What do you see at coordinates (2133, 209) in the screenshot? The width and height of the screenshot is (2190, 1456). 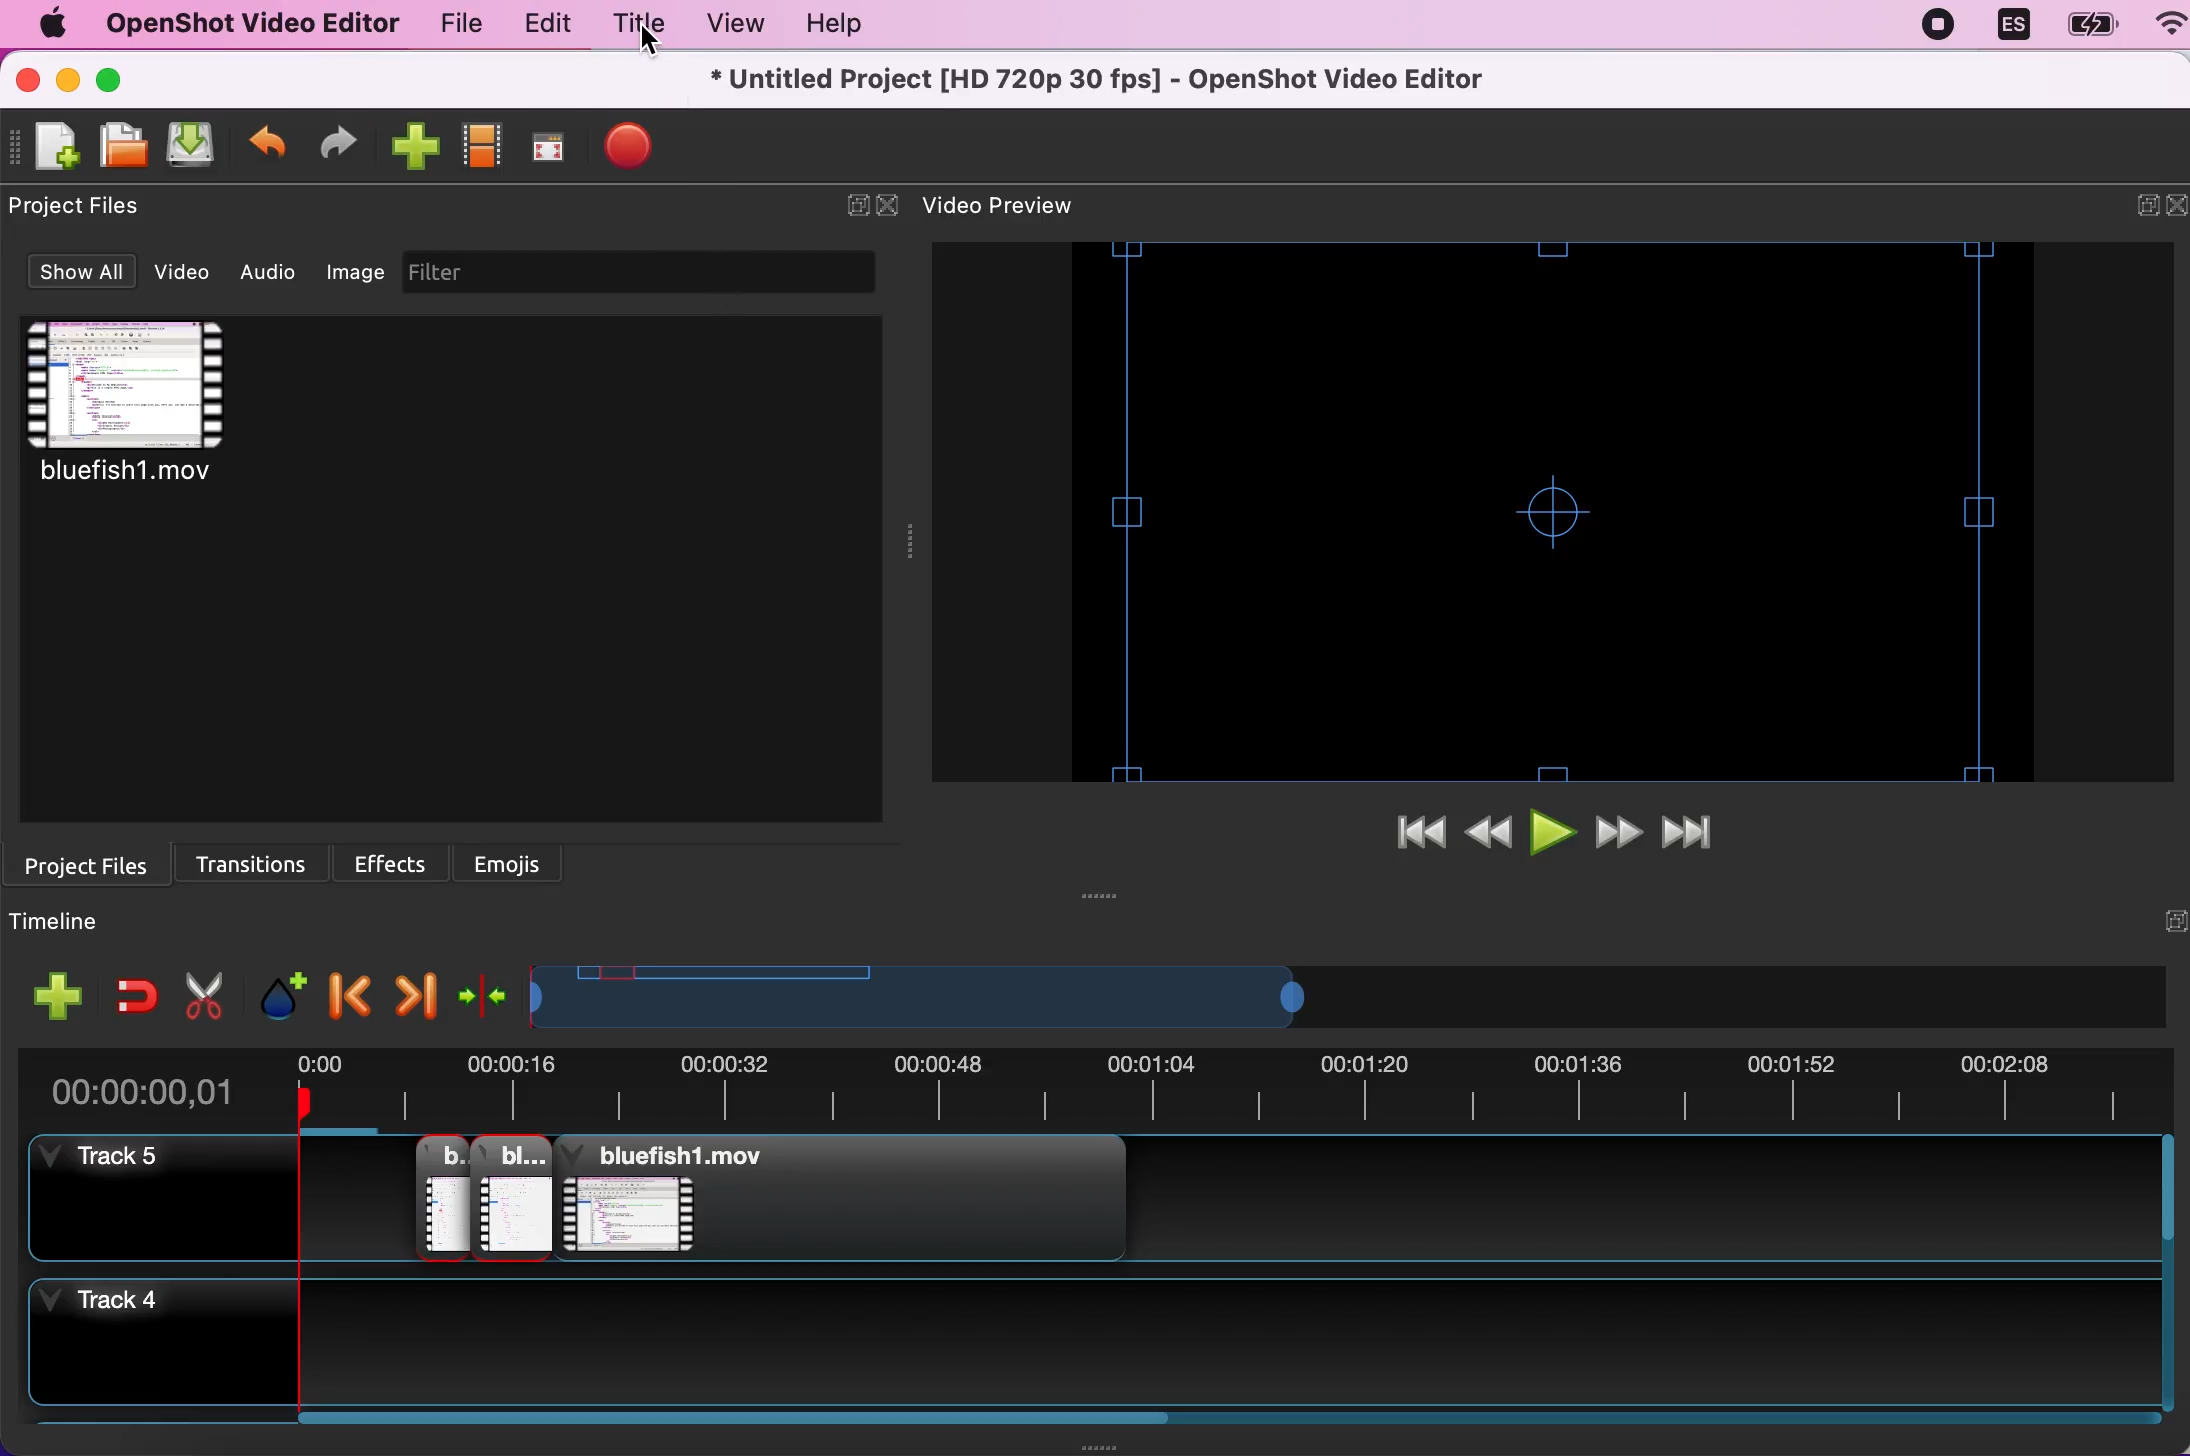 I see `expand/hide` at bounding box center [2133, 209].